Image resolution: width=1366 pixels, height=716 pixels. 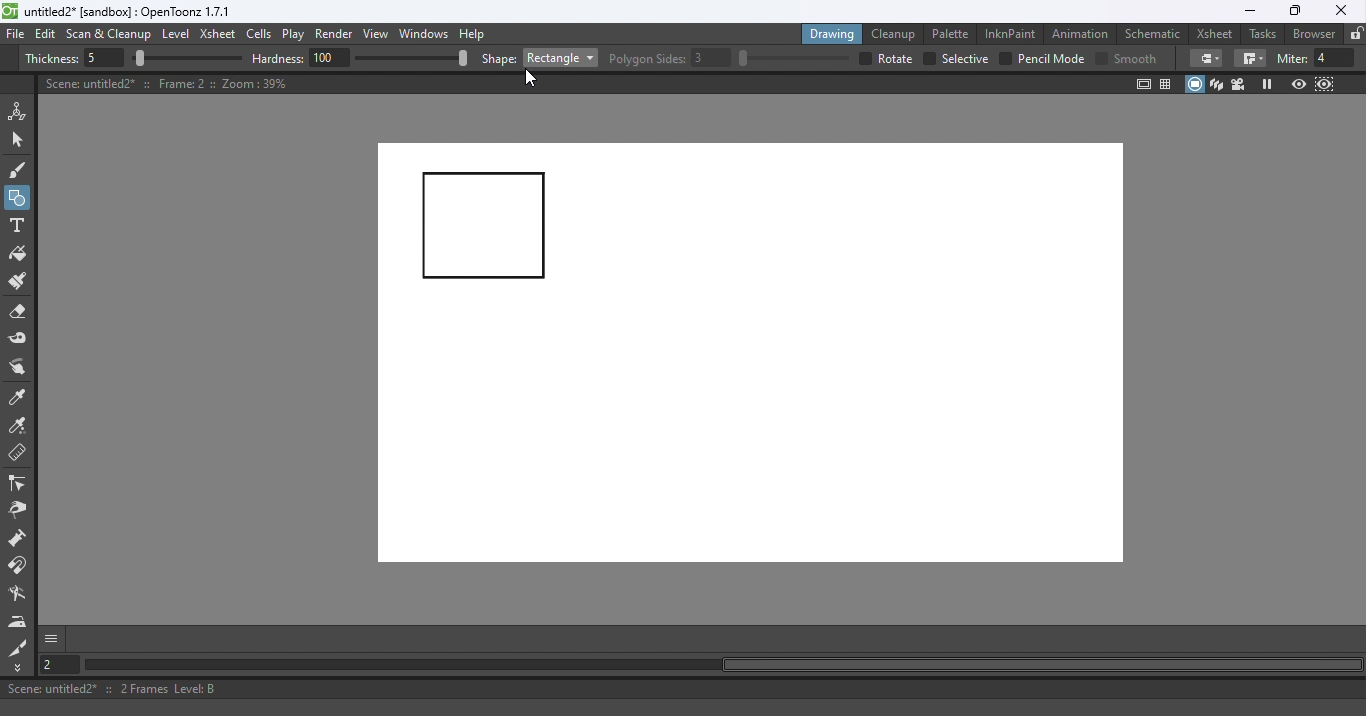 What do you see at coordinates (965, 59) in the screenshot?
I see `selective` at bounding box center [965, 59].